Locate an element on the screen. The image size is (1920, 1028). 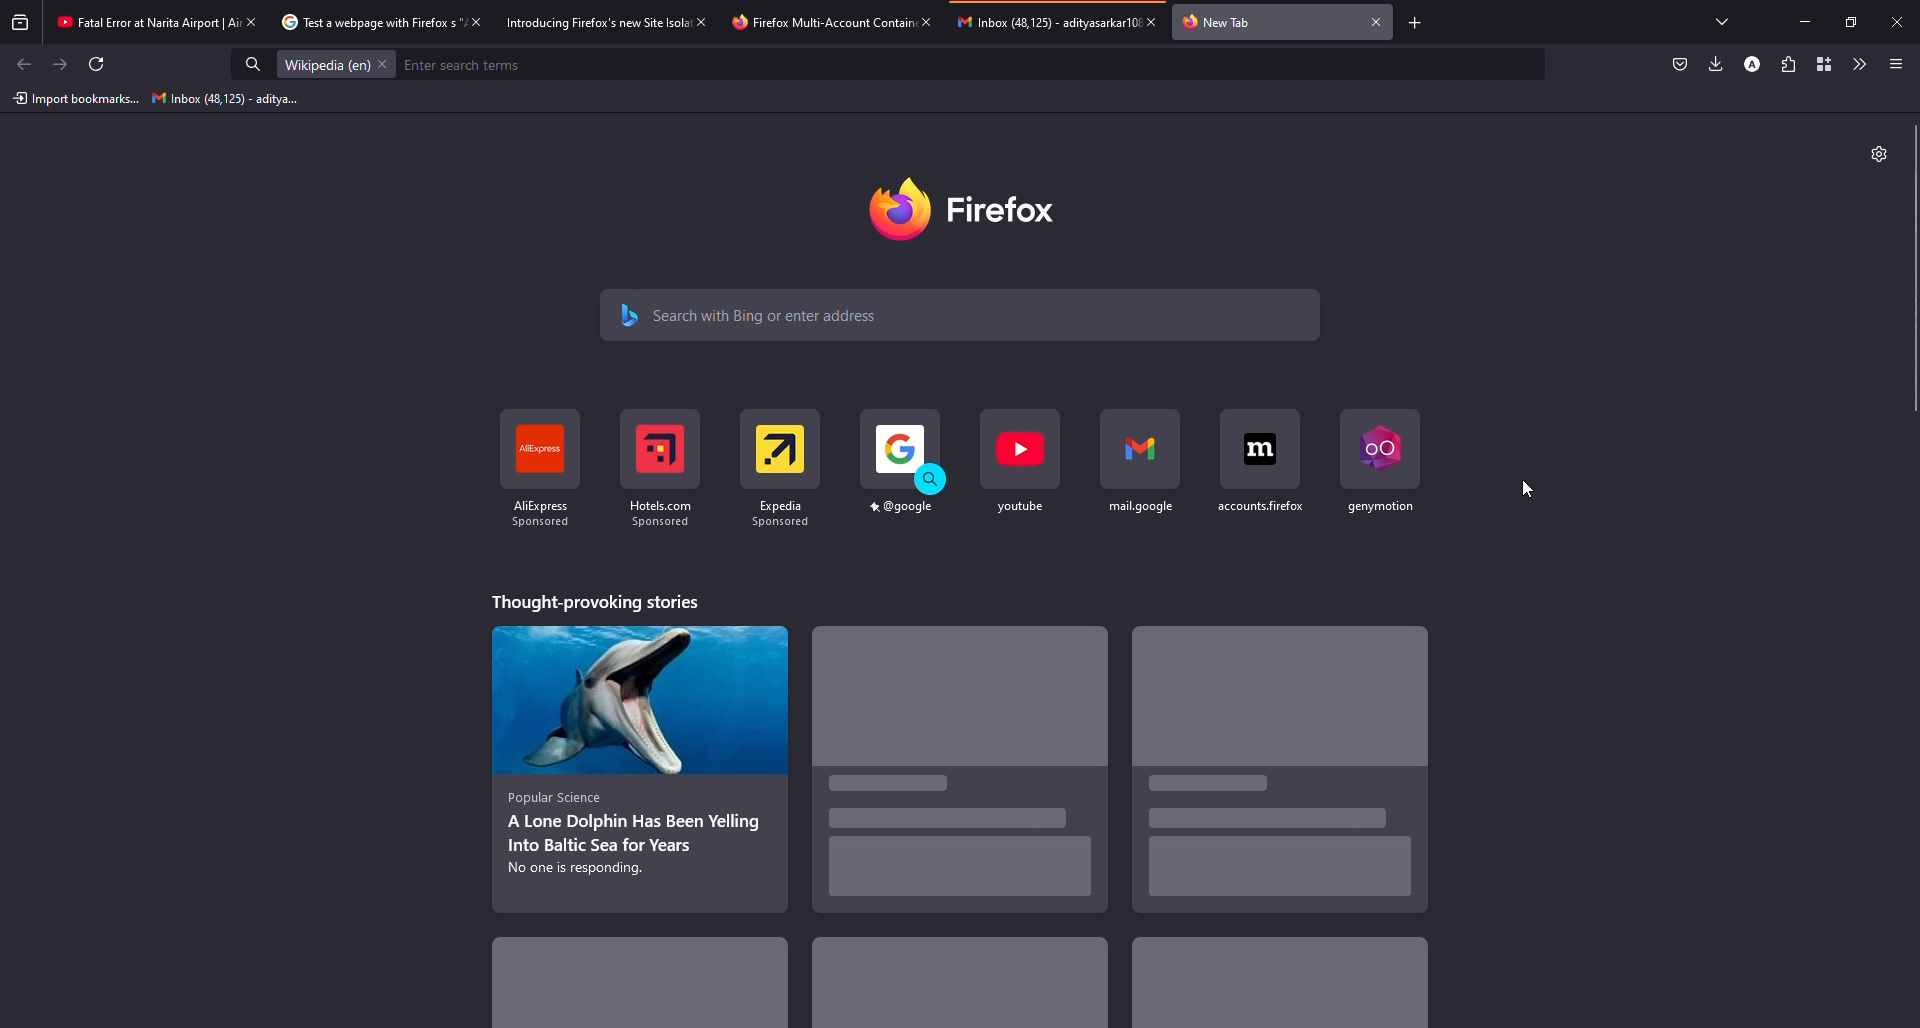
menu is located at coordinates (1896, 64).